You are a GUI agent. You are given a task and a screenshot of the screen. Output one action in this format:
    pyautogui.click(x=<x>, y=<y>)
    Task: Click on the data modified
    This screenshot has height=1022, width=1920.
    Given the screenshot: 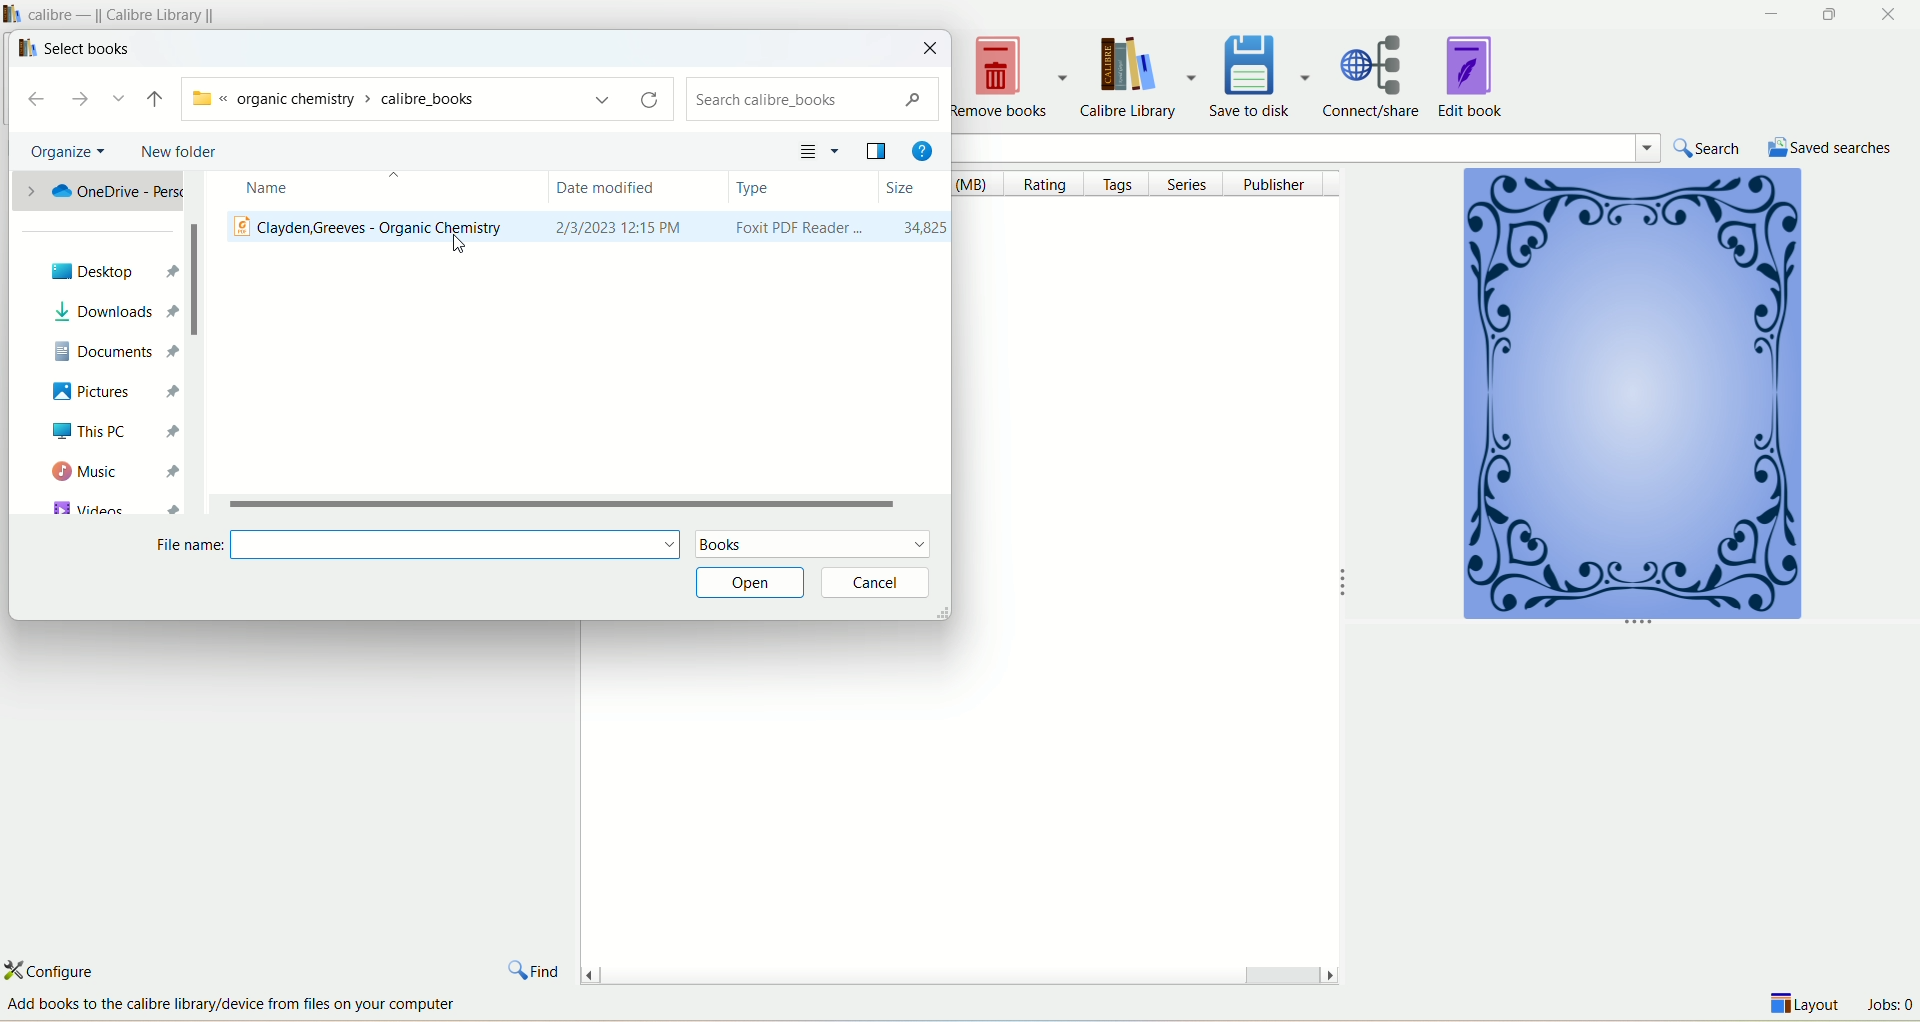 What is the action you would take?
    pyautogui.click(x=639, y=189)
    